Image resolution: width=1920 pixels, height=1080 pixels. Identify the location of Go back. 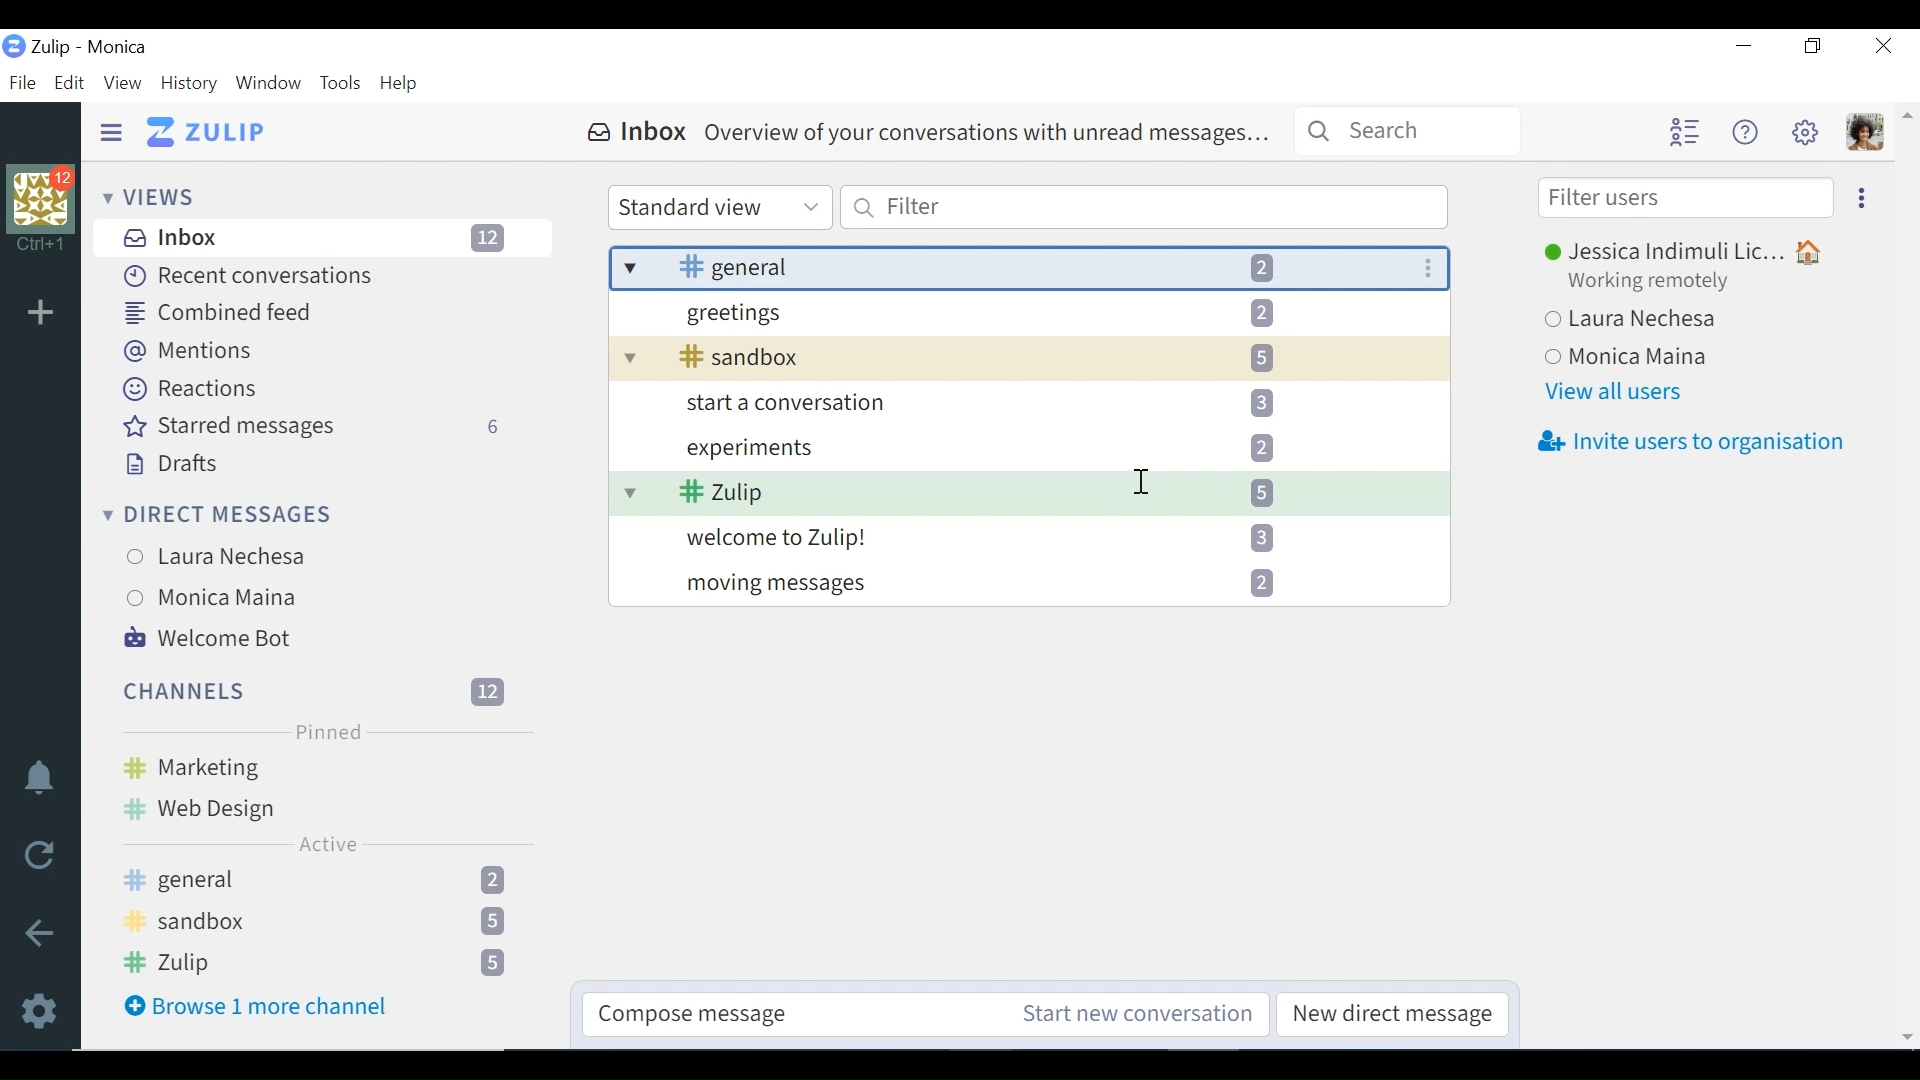
(40, 934).